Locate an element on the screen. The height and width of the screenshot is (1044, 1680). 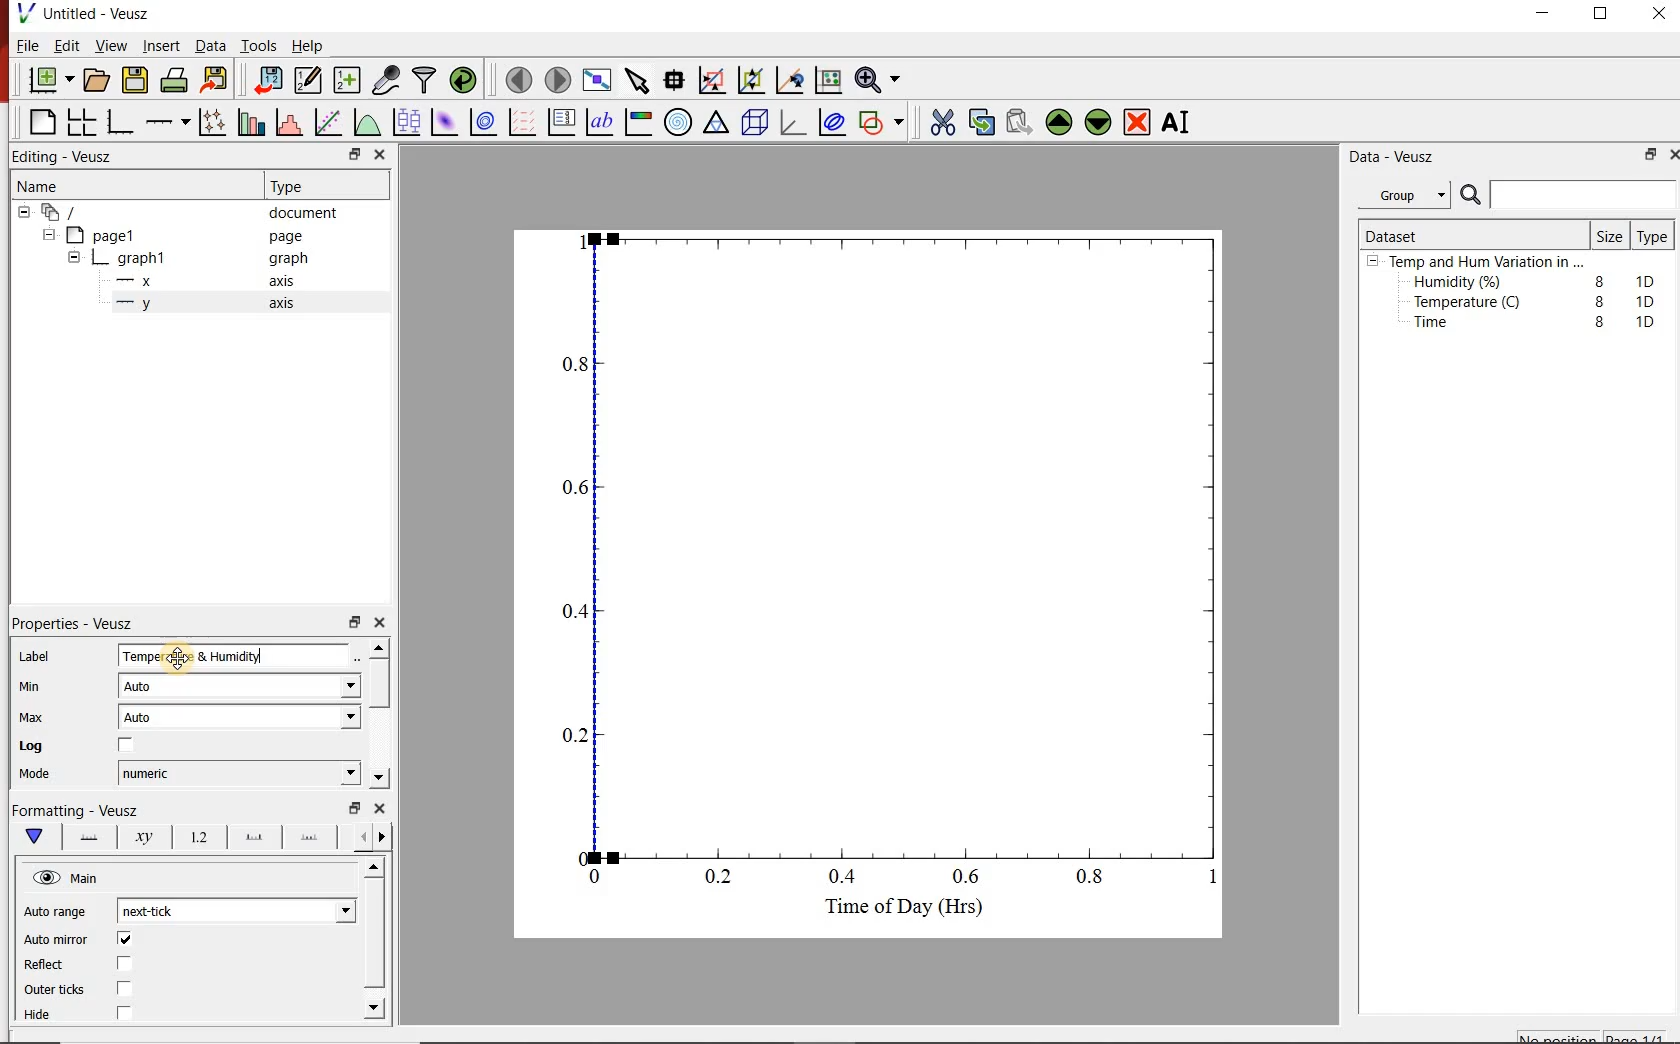
Auto is located at coordinates (149, 720).